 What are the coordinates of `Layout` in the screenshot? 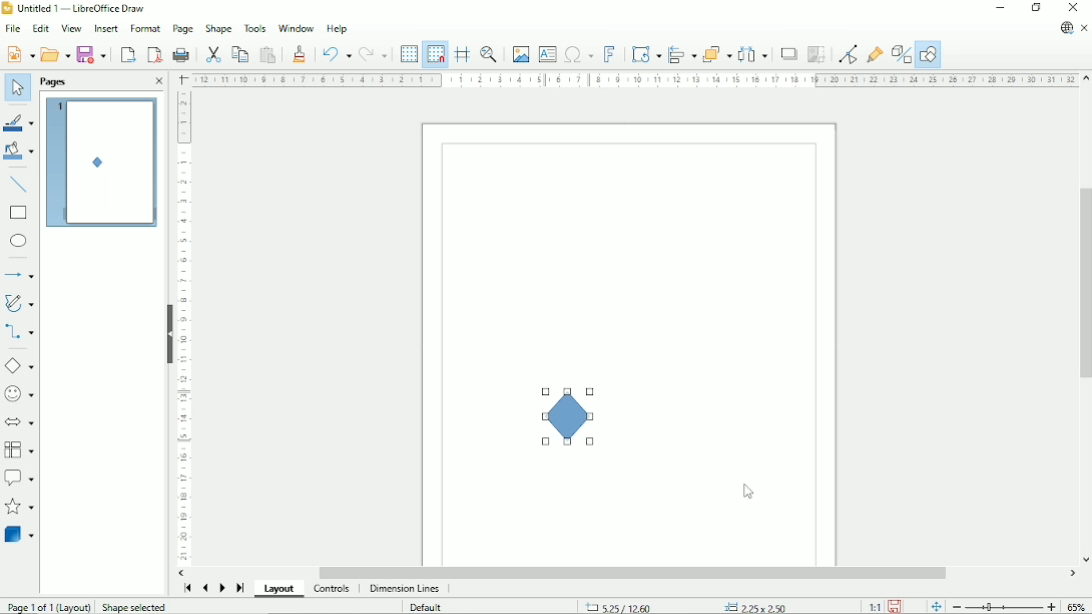 It's located at (279, 590).